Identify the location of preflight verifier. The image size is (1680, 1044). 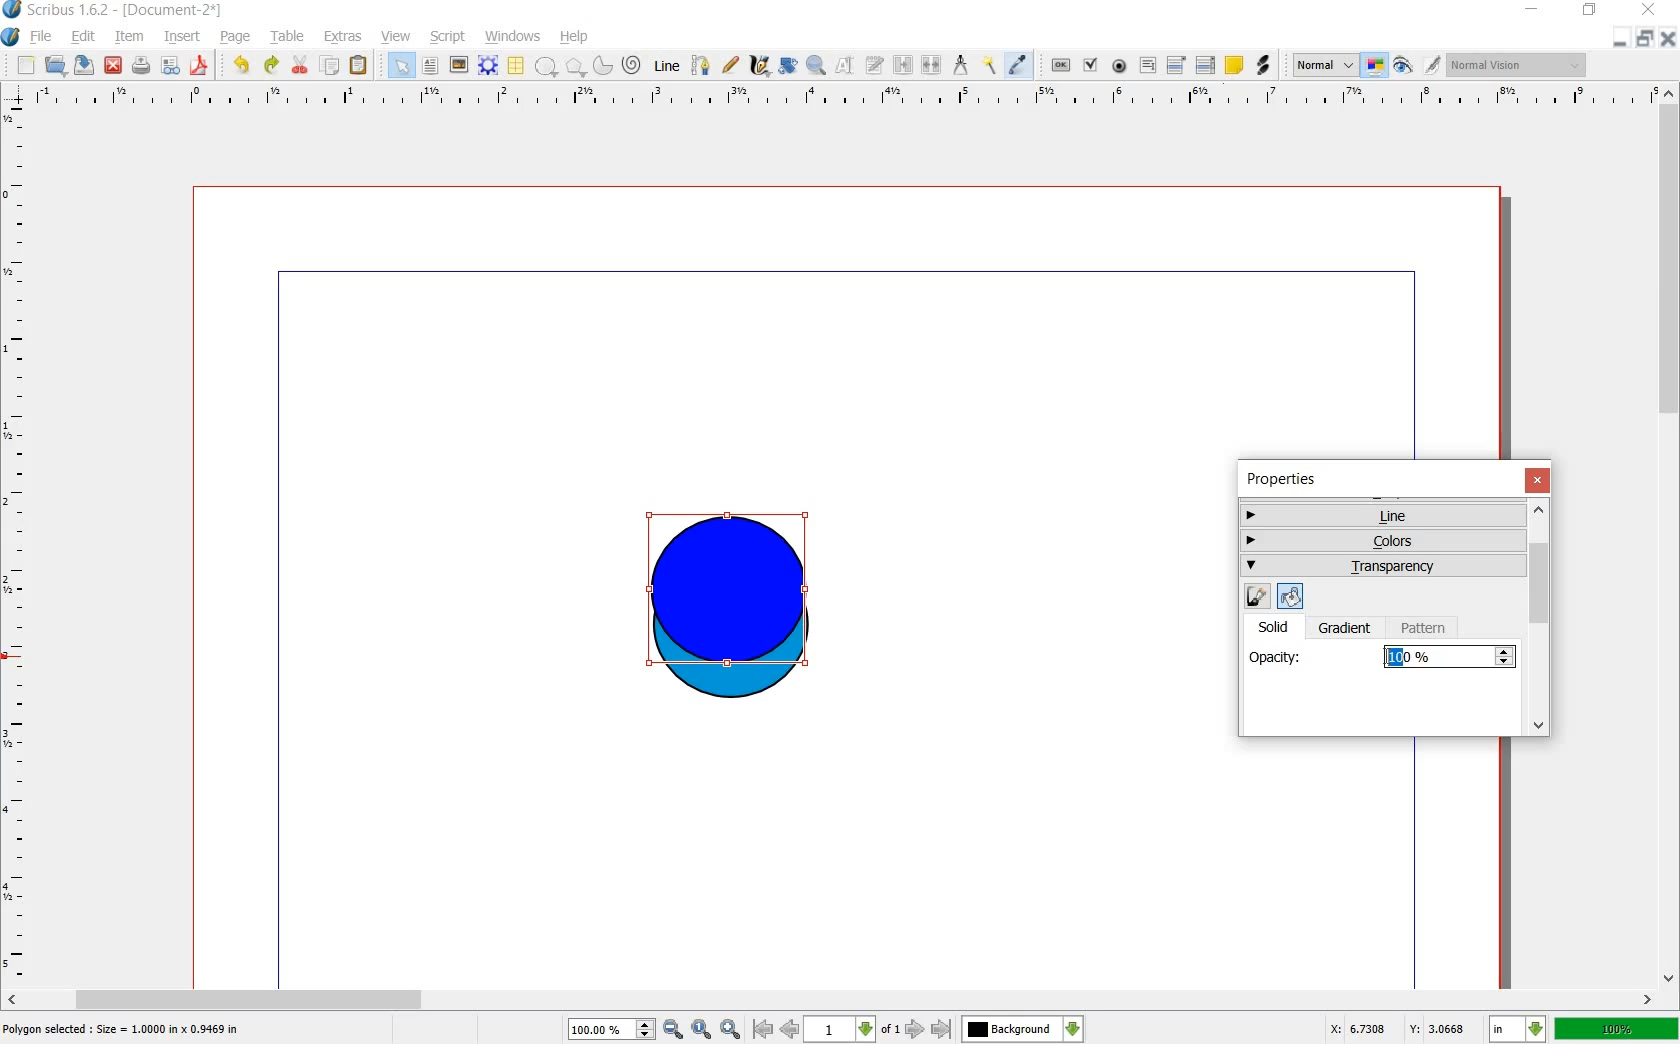
(171, 66).